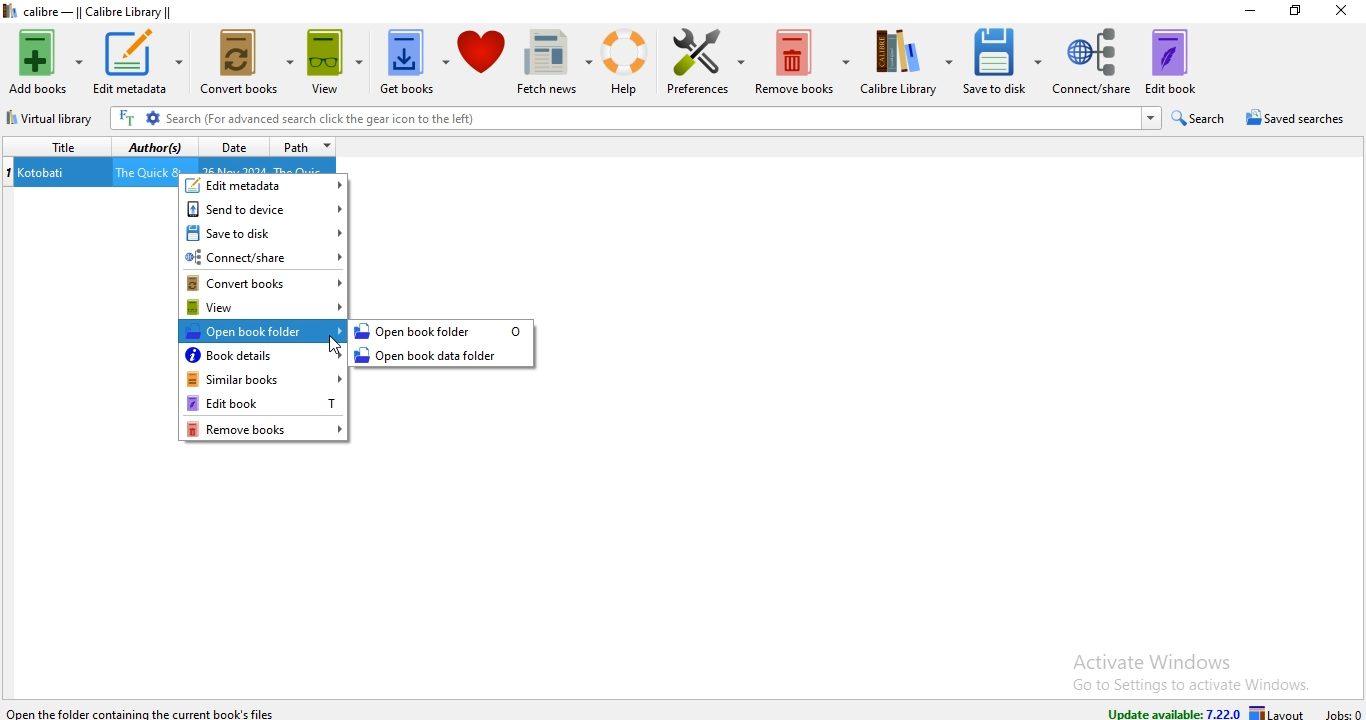 The width and height of the screenshot is (1366, 720). What do you see at coordinates (54, 121) in the screenshot?
I see `virtual library` at bounding box center [54, 121].